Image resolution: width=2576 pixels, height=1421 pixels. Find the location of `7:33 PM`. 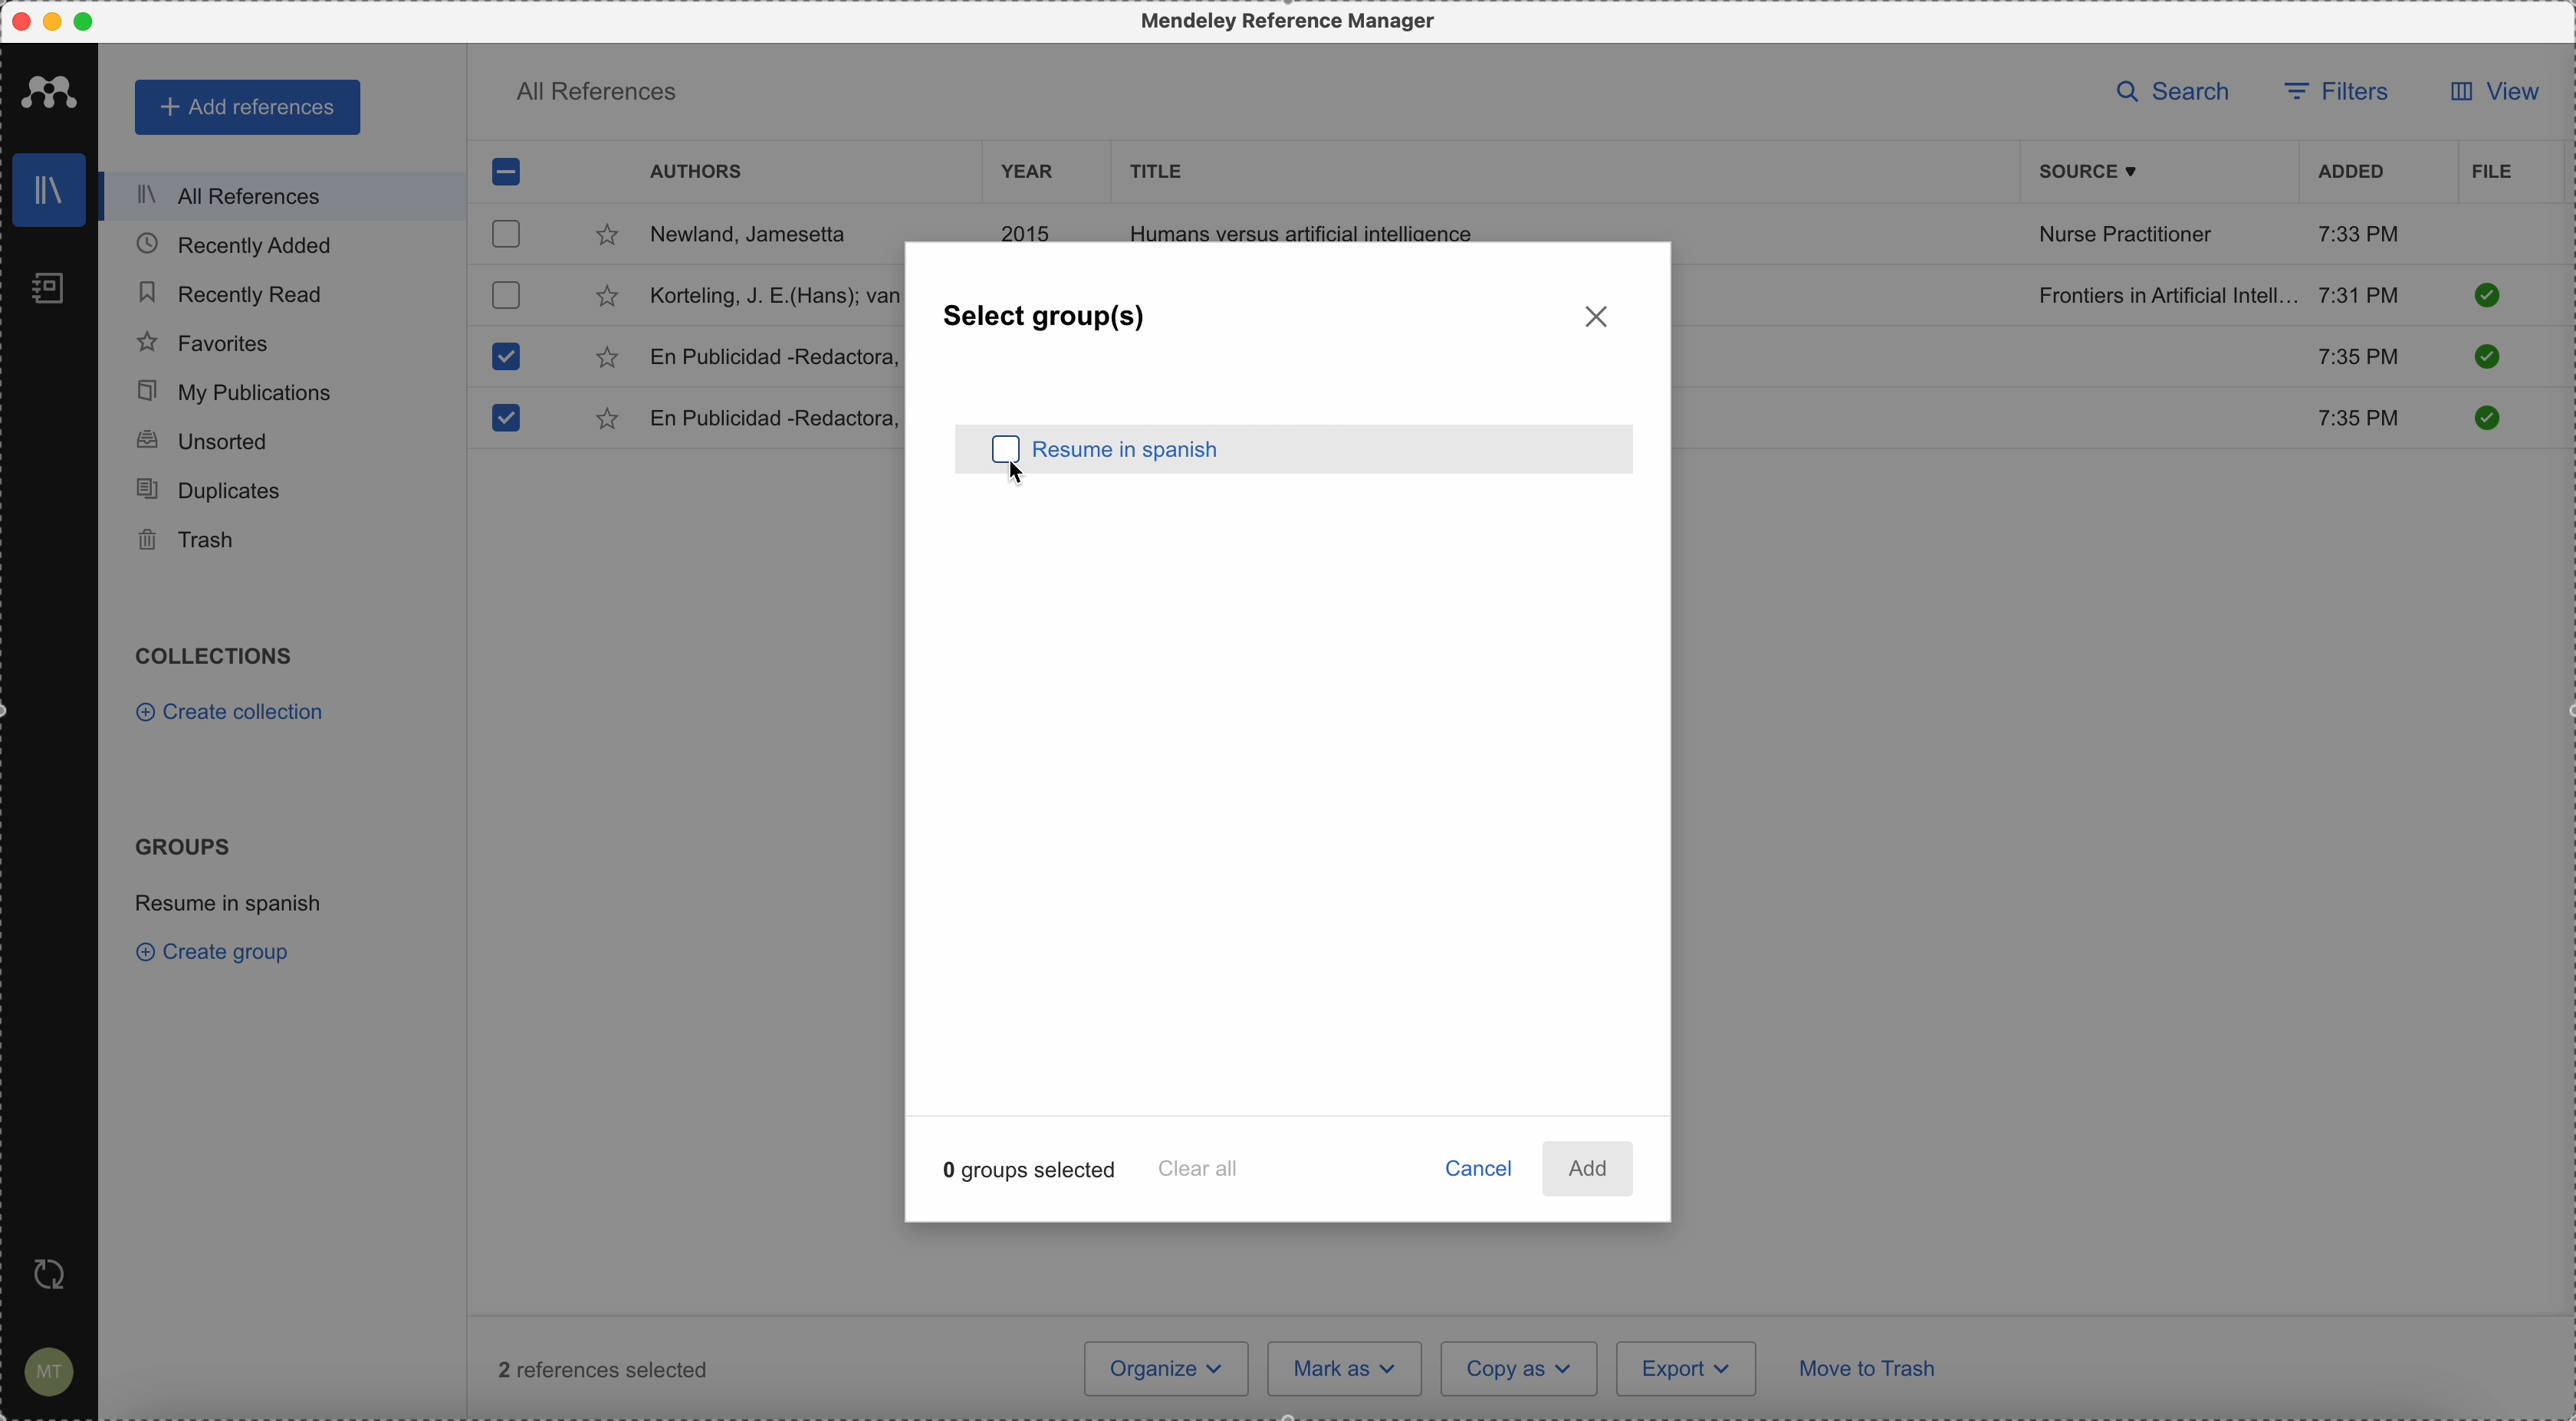

7:33 PM is located at coordinates (2359, 233).